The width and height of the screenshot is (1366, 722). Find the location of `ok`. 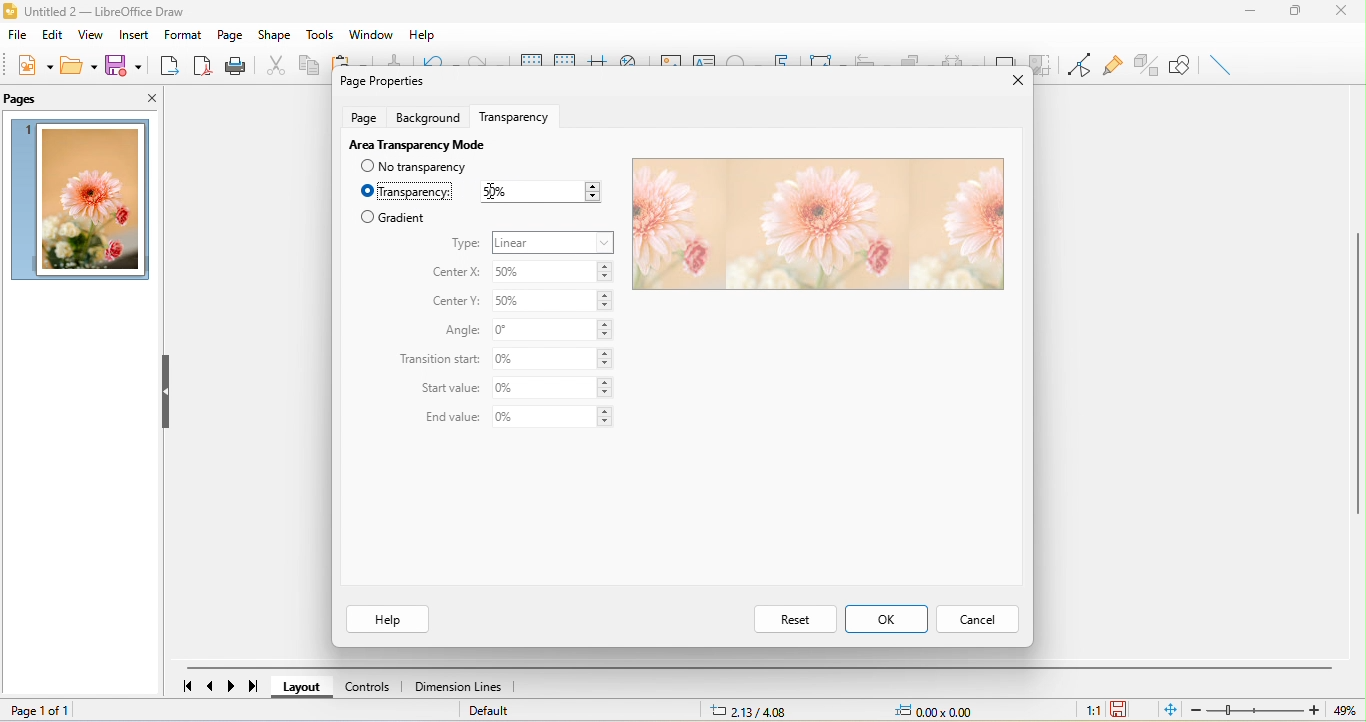

ok is located at coordinates (886, 618).